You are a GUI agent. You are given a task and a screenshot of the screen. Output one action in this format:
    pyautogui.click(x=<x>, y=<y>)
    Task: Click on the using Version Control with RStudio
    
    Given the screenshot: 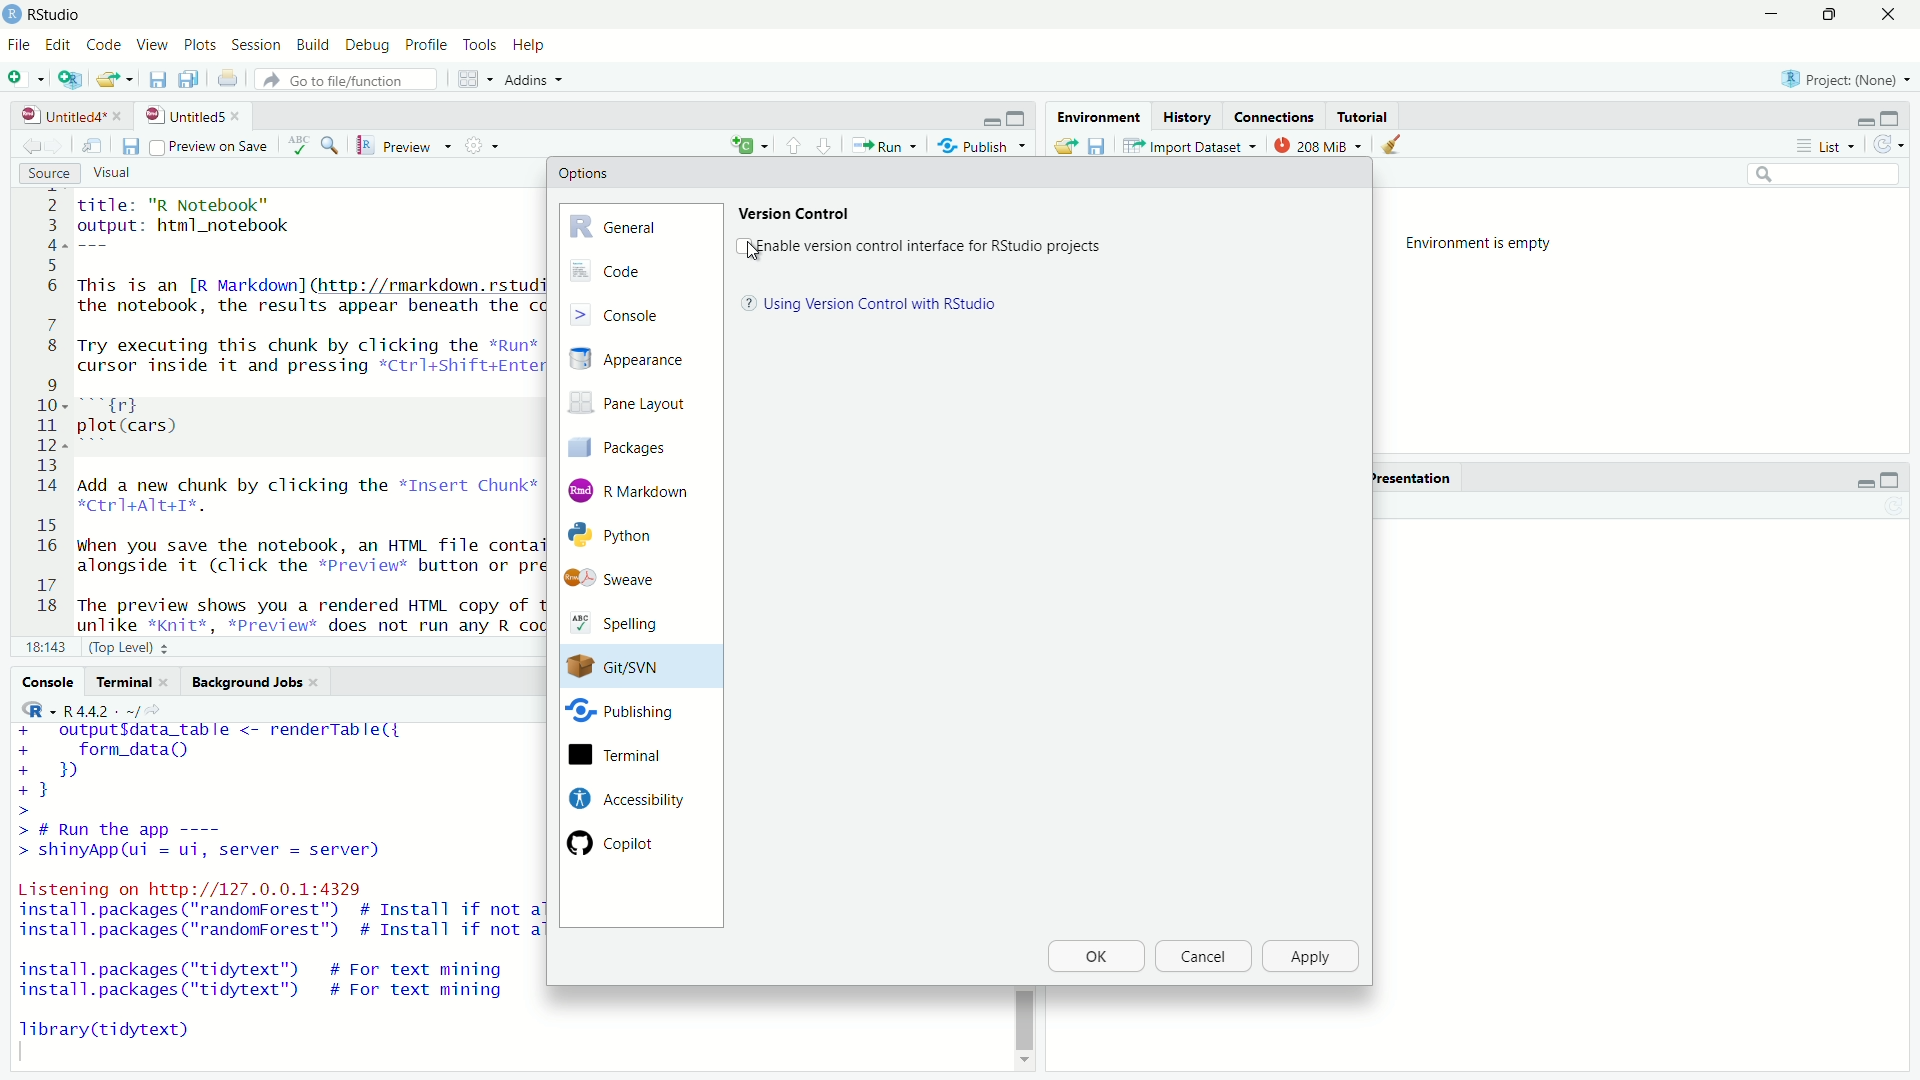 What is the action you would take?
    pyautogui.click(x=881, y=304)
    